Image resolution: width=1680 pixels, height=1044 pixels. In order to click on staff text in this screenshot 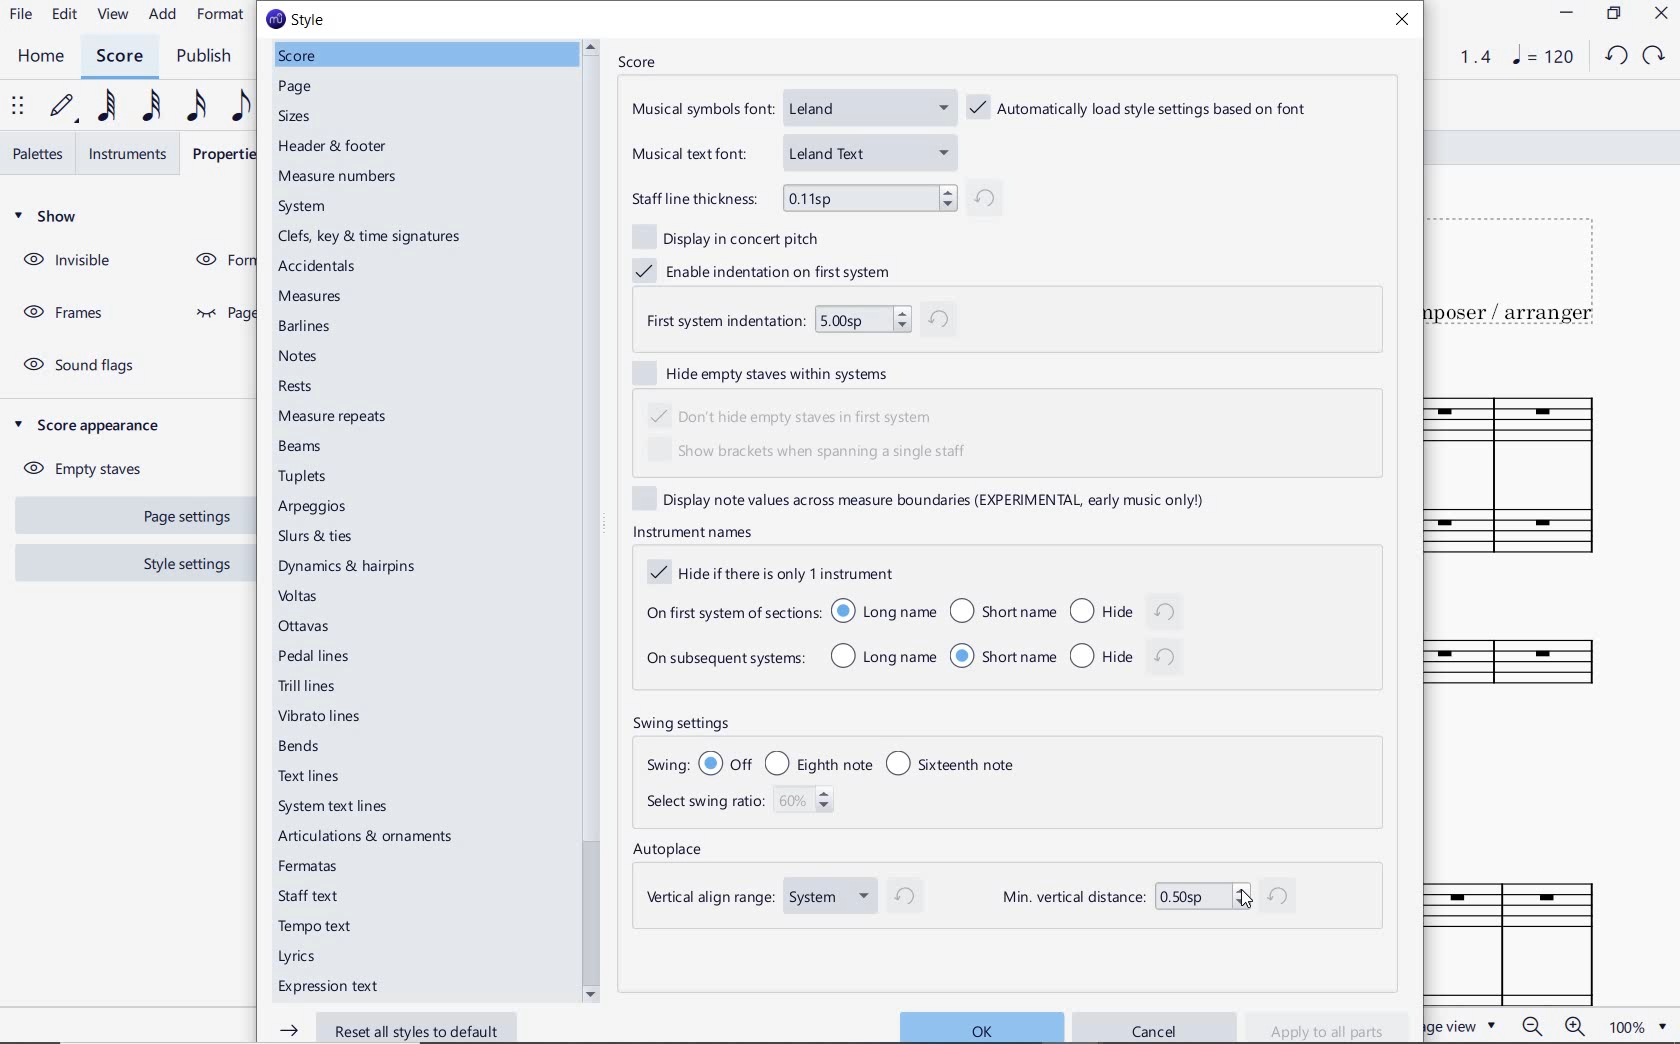, I will do `click(310, 897)`.